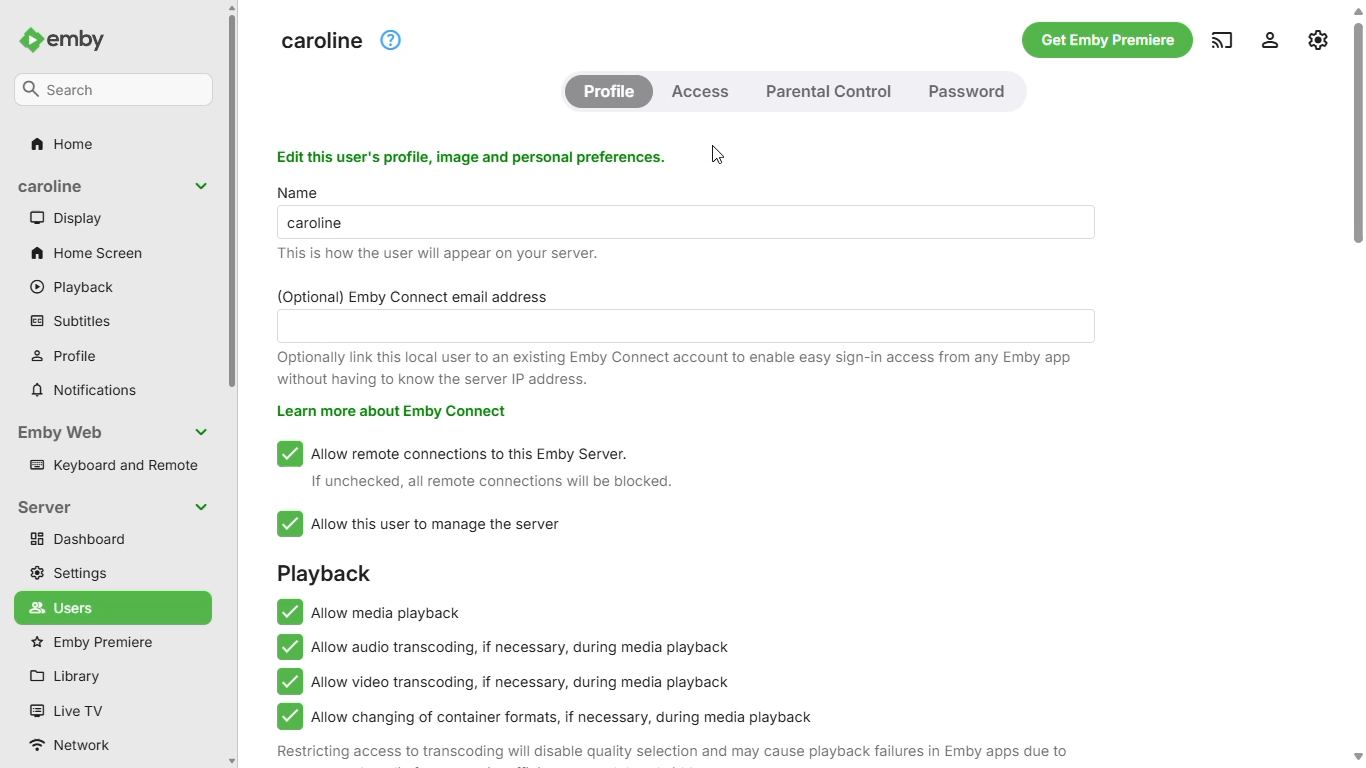 This screenshot has height=768, width=1366. What do you see at coordinates (117, 433) in the screenshot?
I see `emby web` at bounding box center [117, 433].